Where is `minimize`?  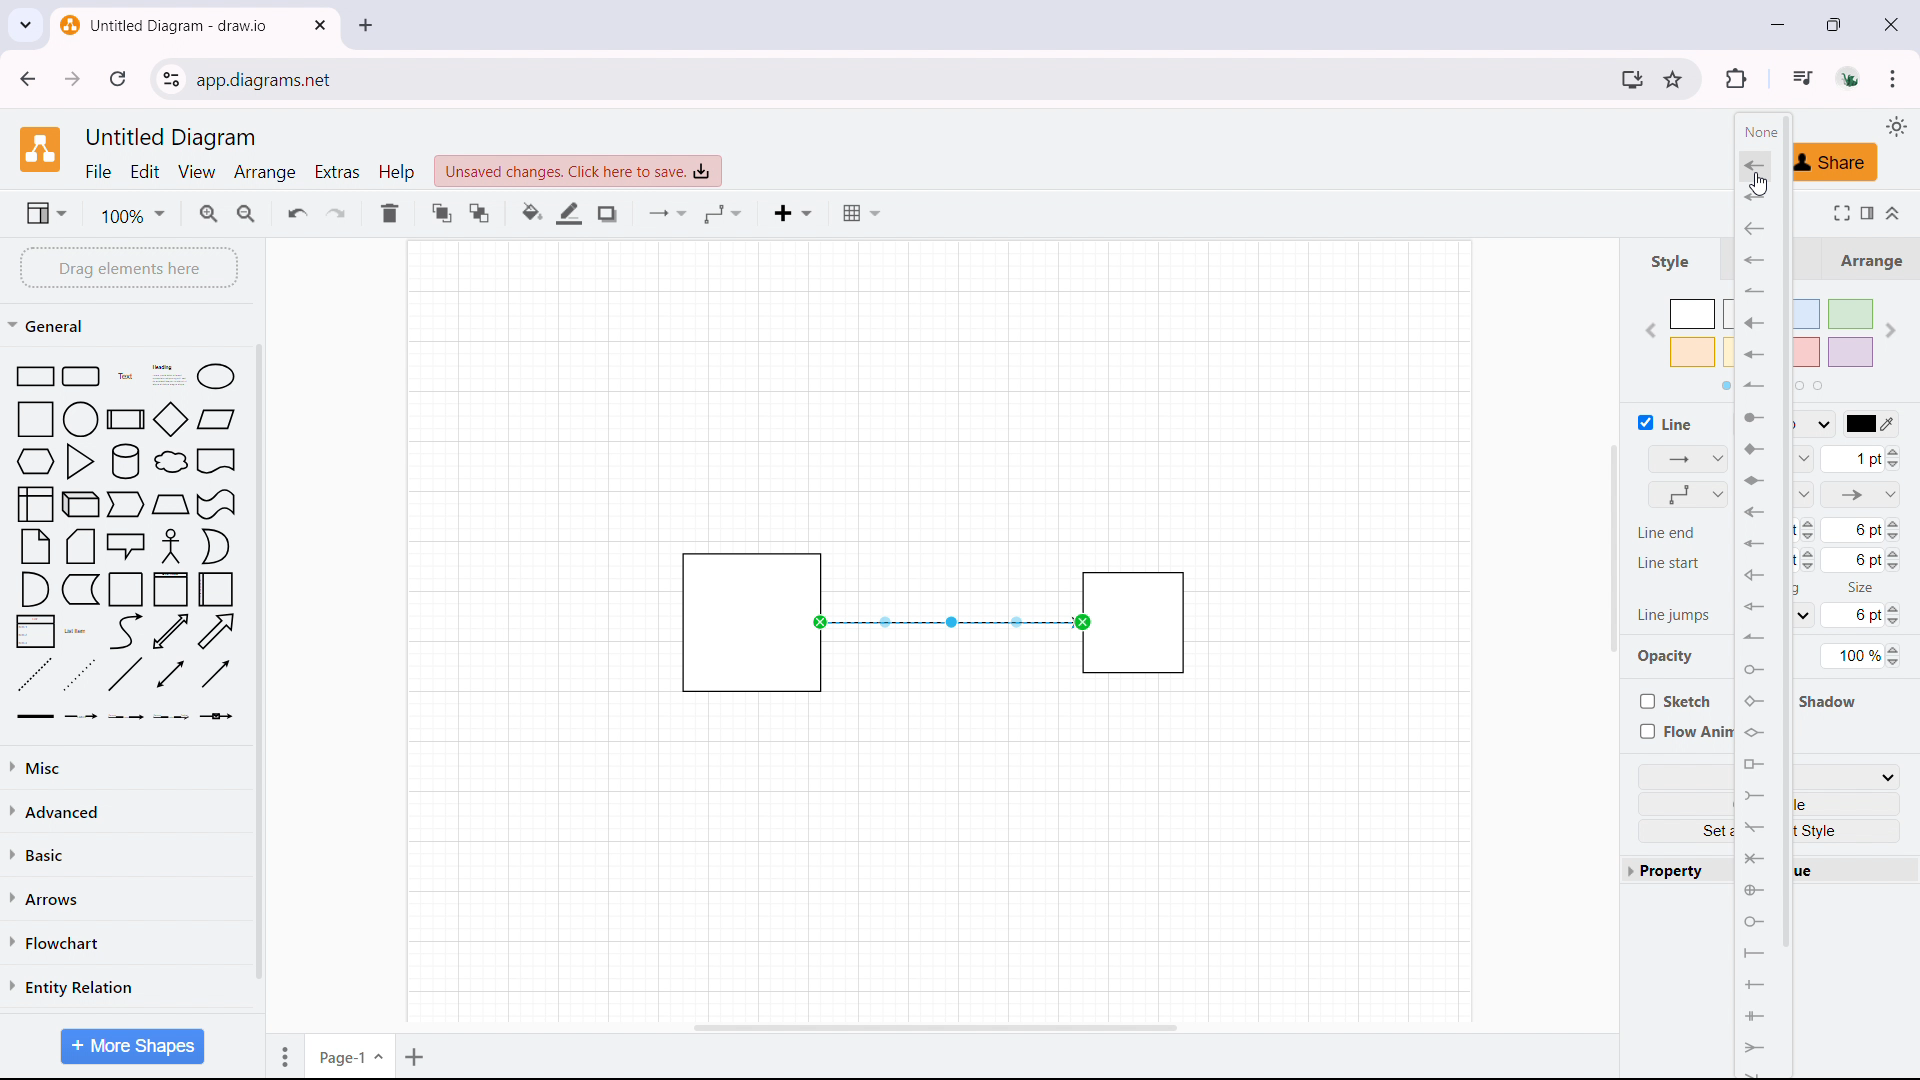 minimize is located at coordinates (1778, 24).